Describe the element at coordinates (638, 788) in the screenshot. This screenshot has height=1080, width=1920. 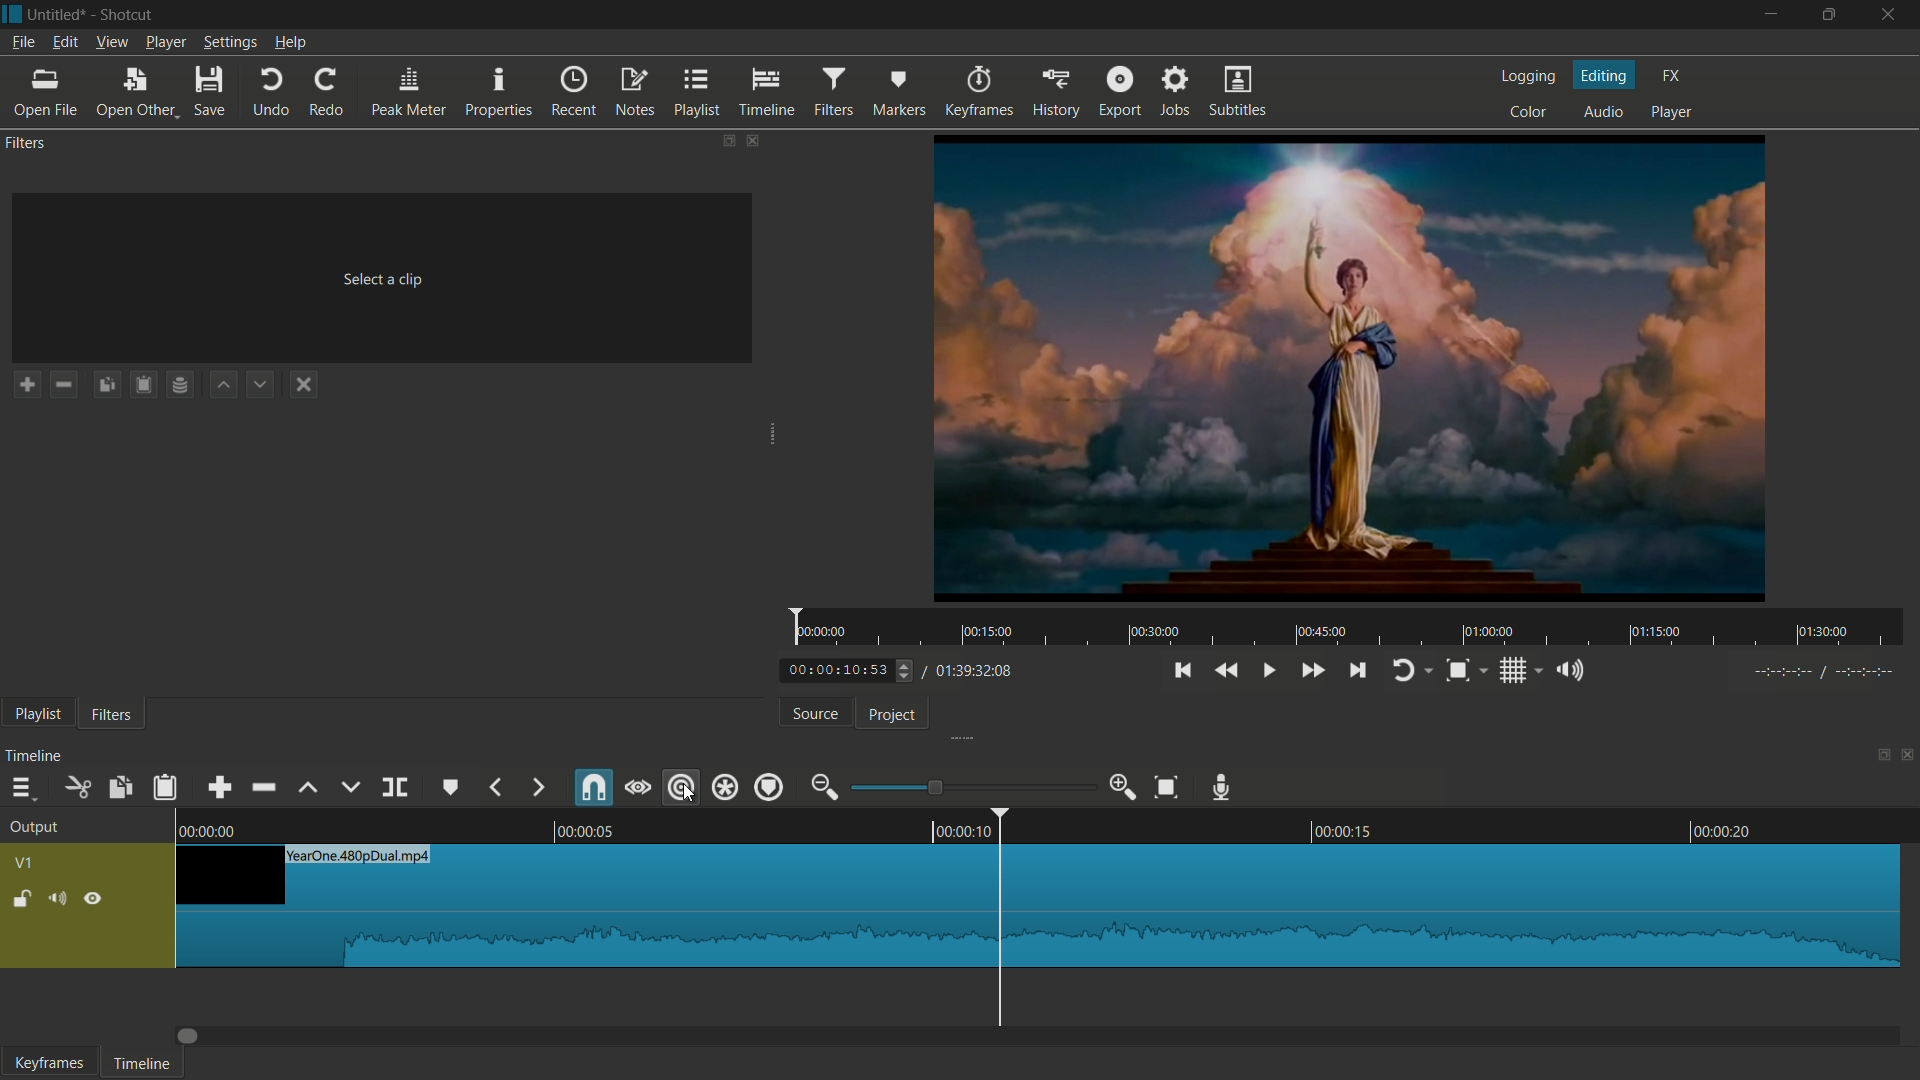
I see `scrub while dragging` at that location.